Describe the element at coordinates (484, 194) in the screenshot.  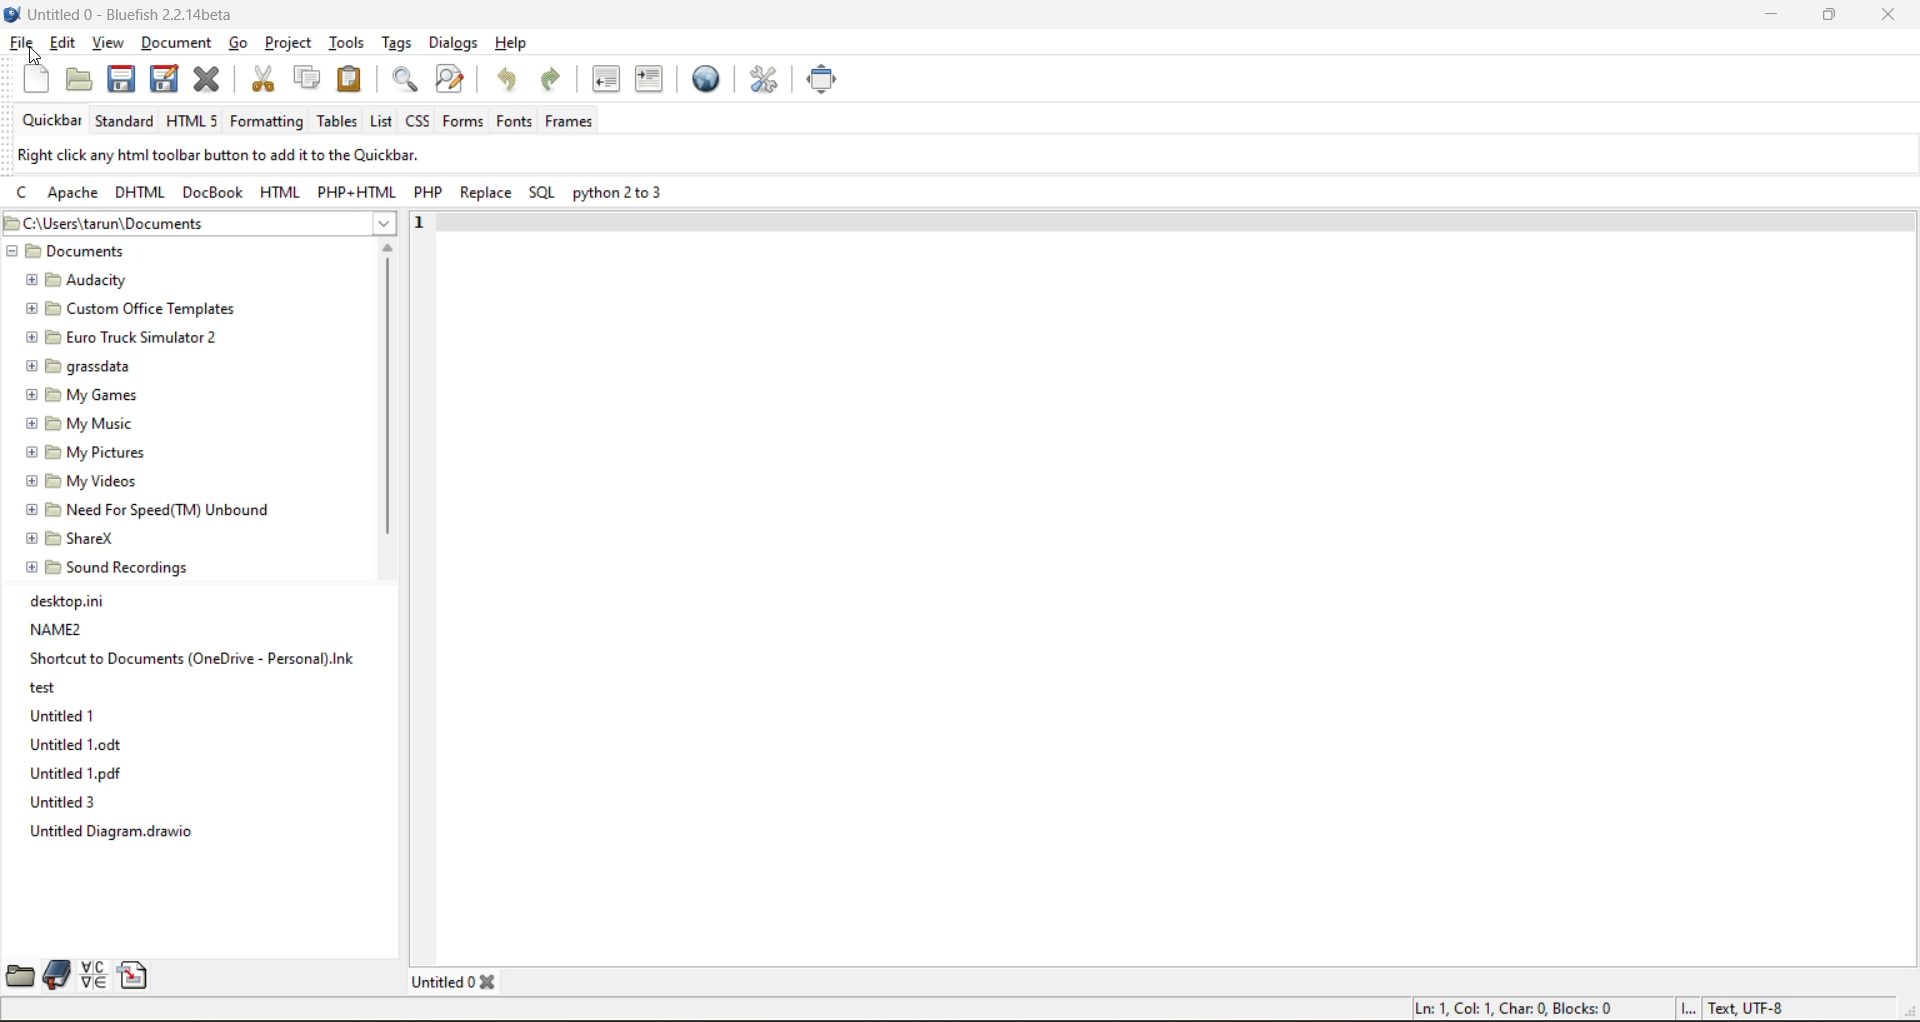
I see `replace` at that location.